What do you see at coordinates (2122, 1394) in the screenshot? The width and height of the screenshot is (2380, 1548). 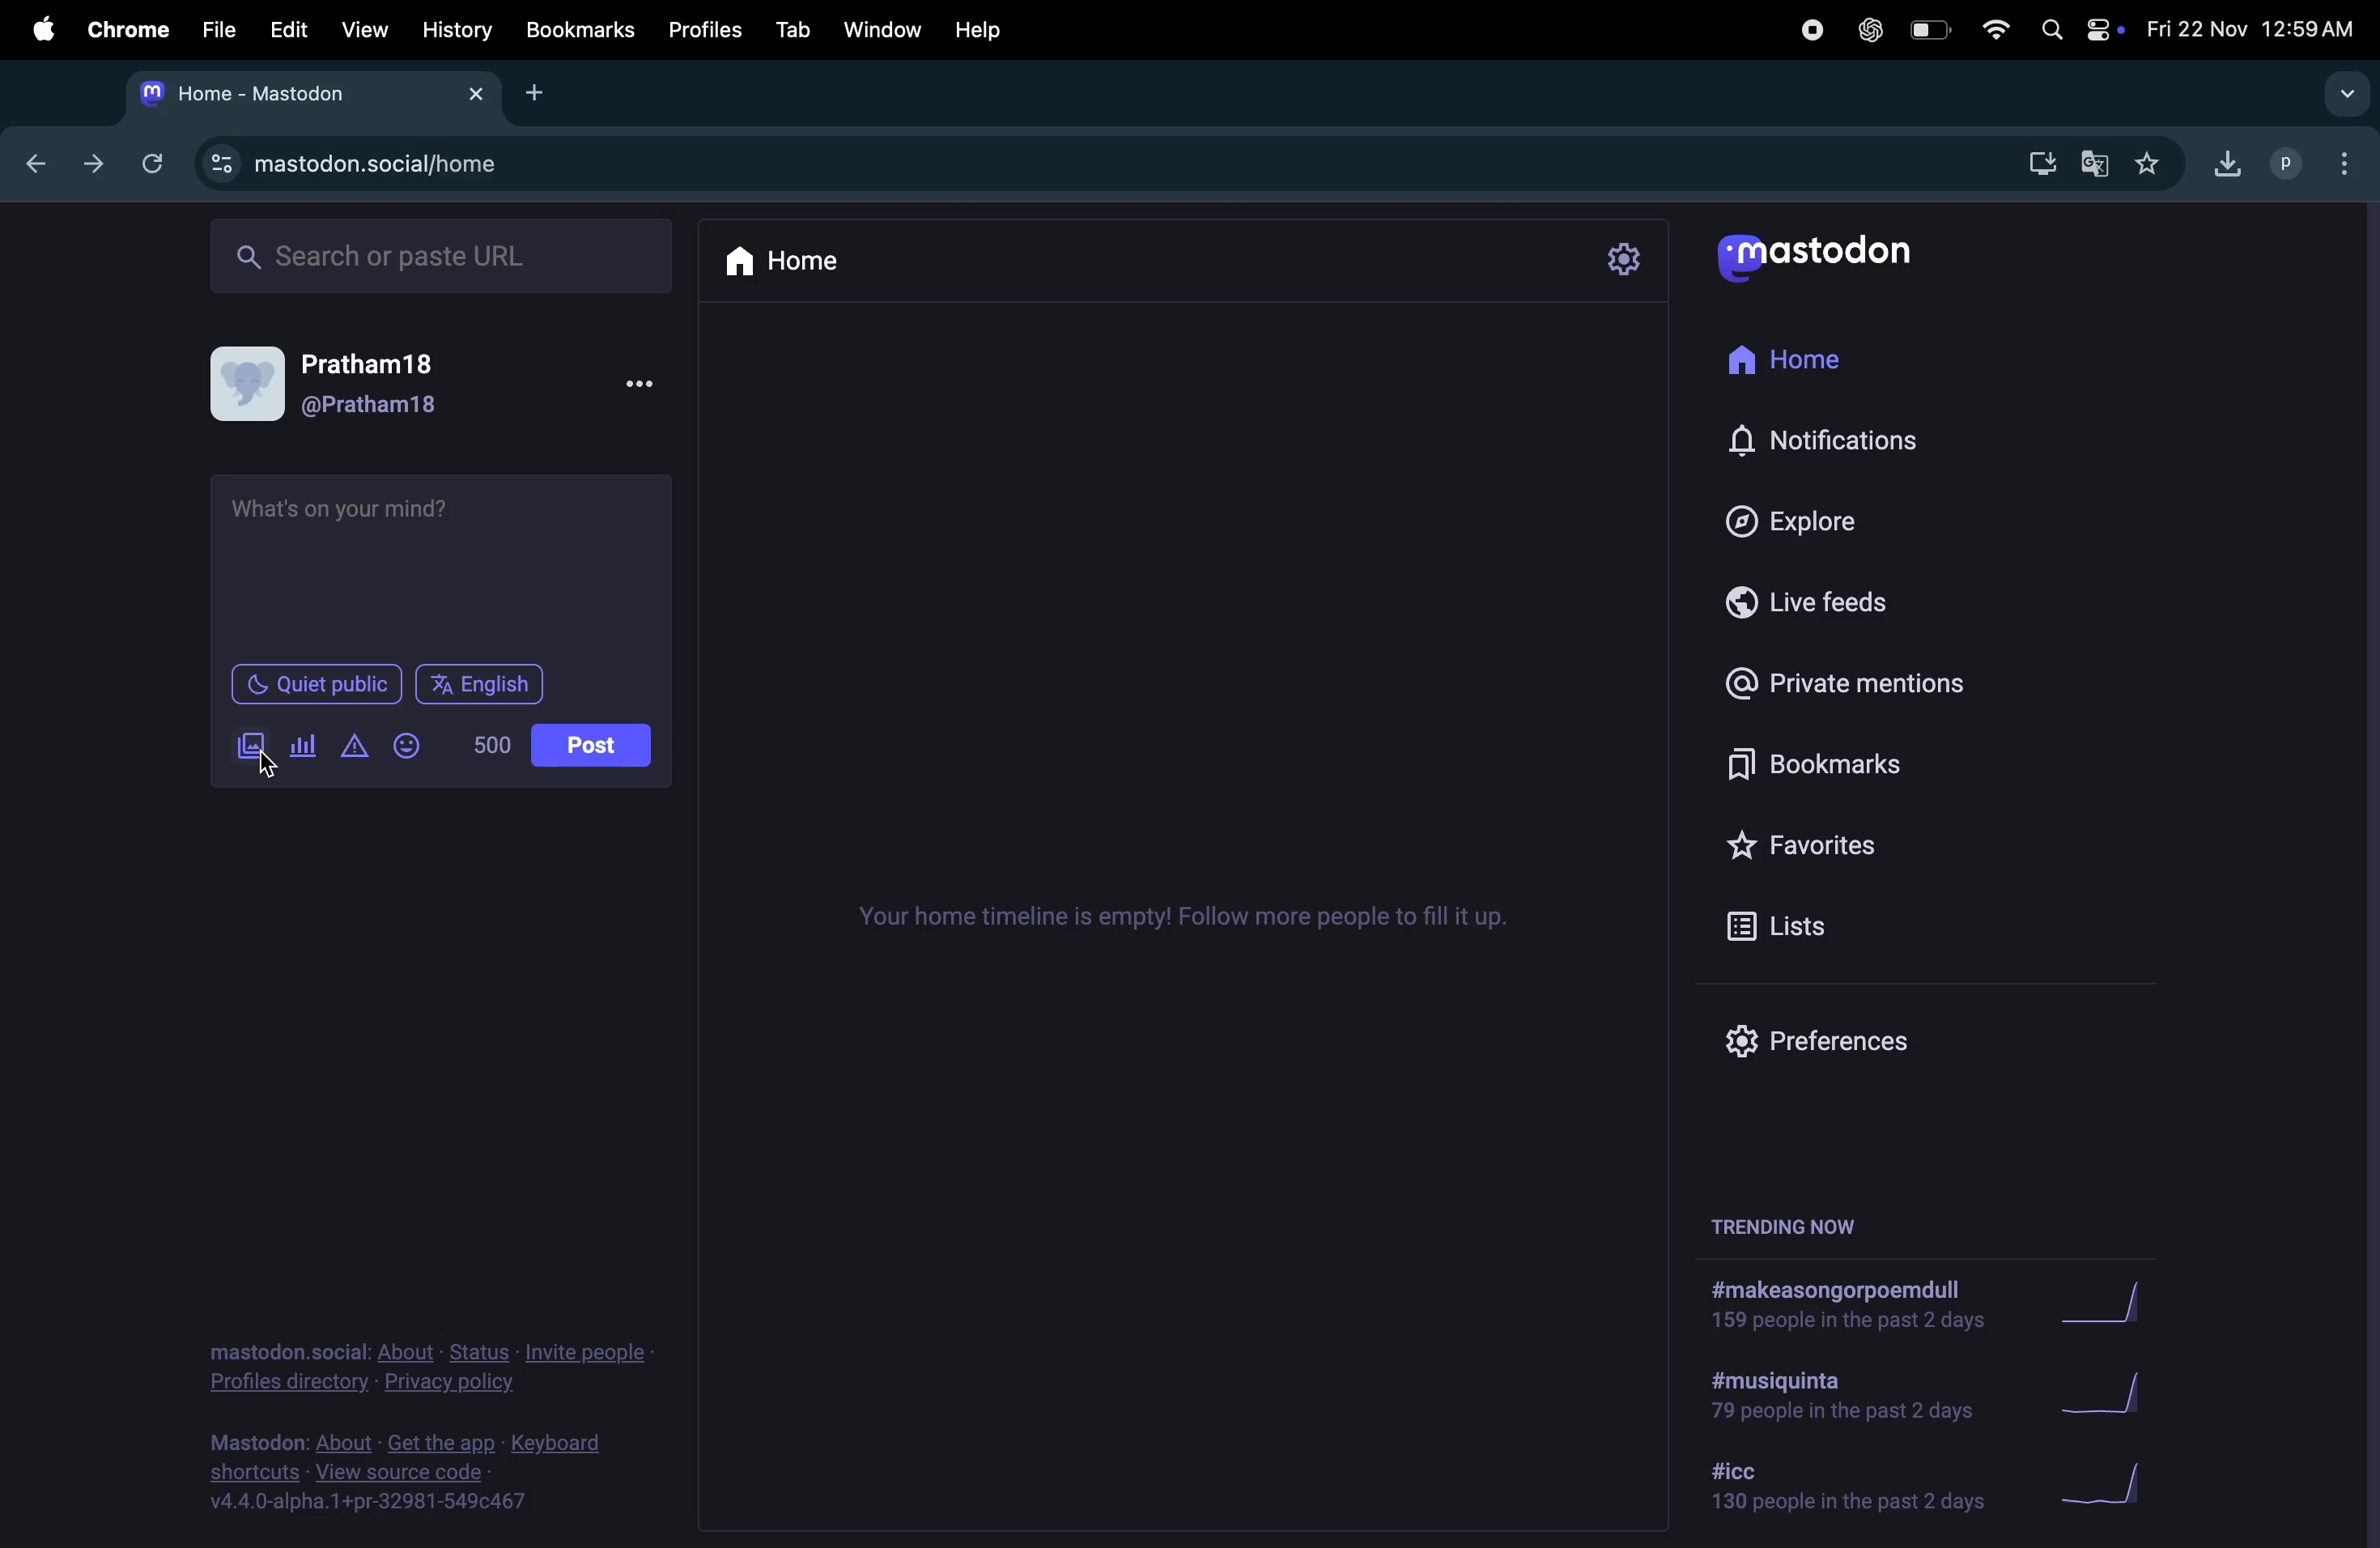 I see `graphs` at bounding box center [2122, 1394].